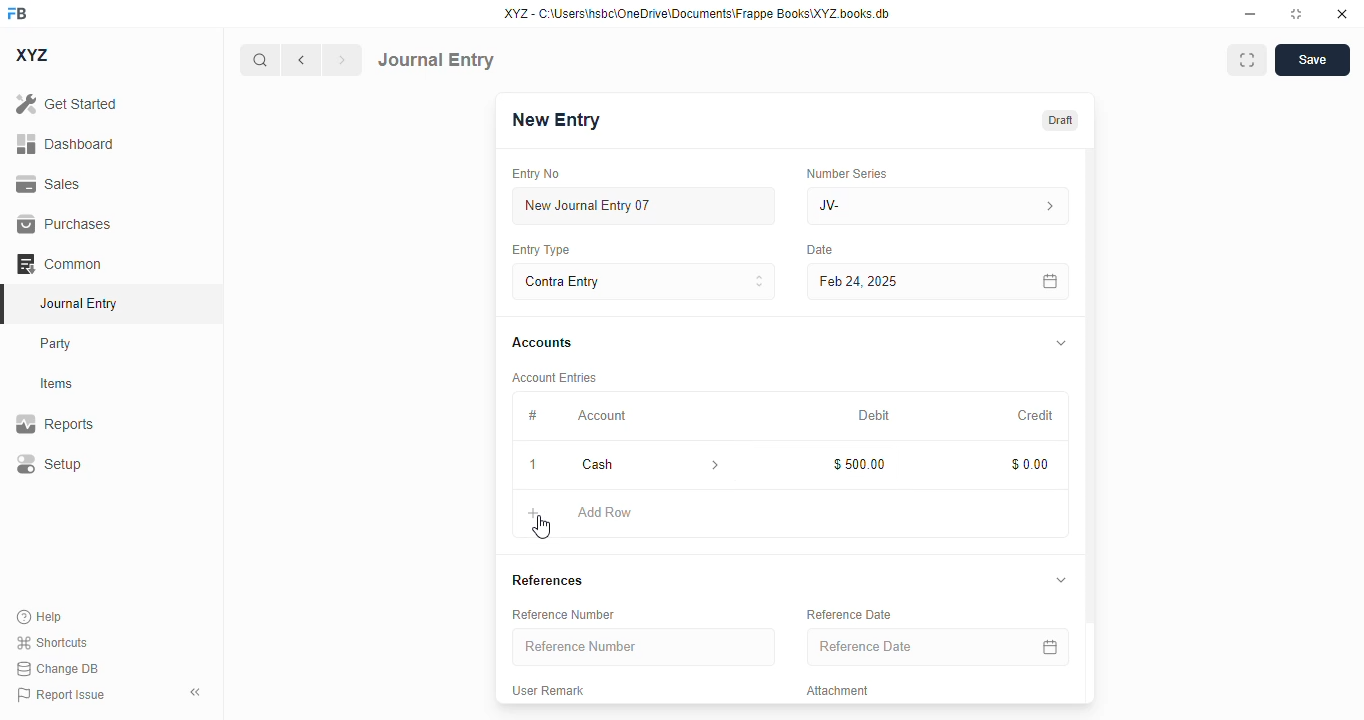 This screenshot has height=720, width=1364. I want to click on #, so click(531, 415).